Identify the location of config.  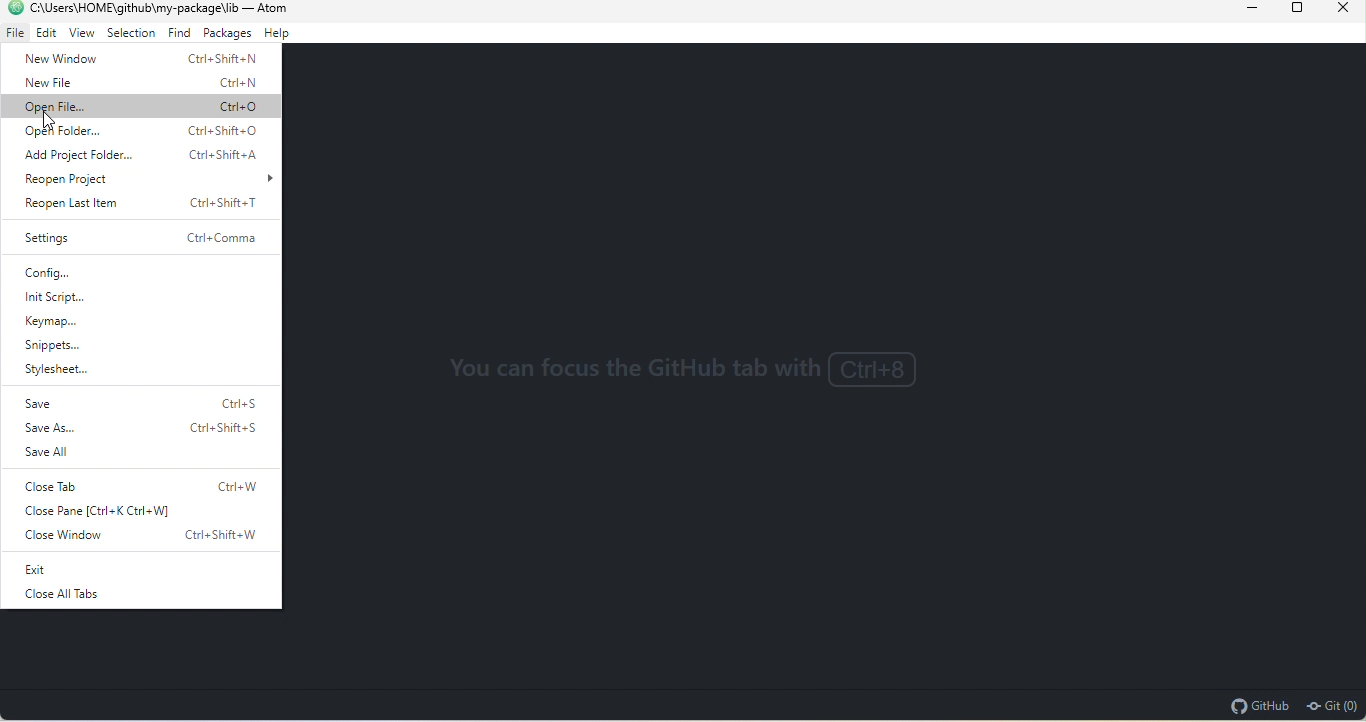
(81, 273).